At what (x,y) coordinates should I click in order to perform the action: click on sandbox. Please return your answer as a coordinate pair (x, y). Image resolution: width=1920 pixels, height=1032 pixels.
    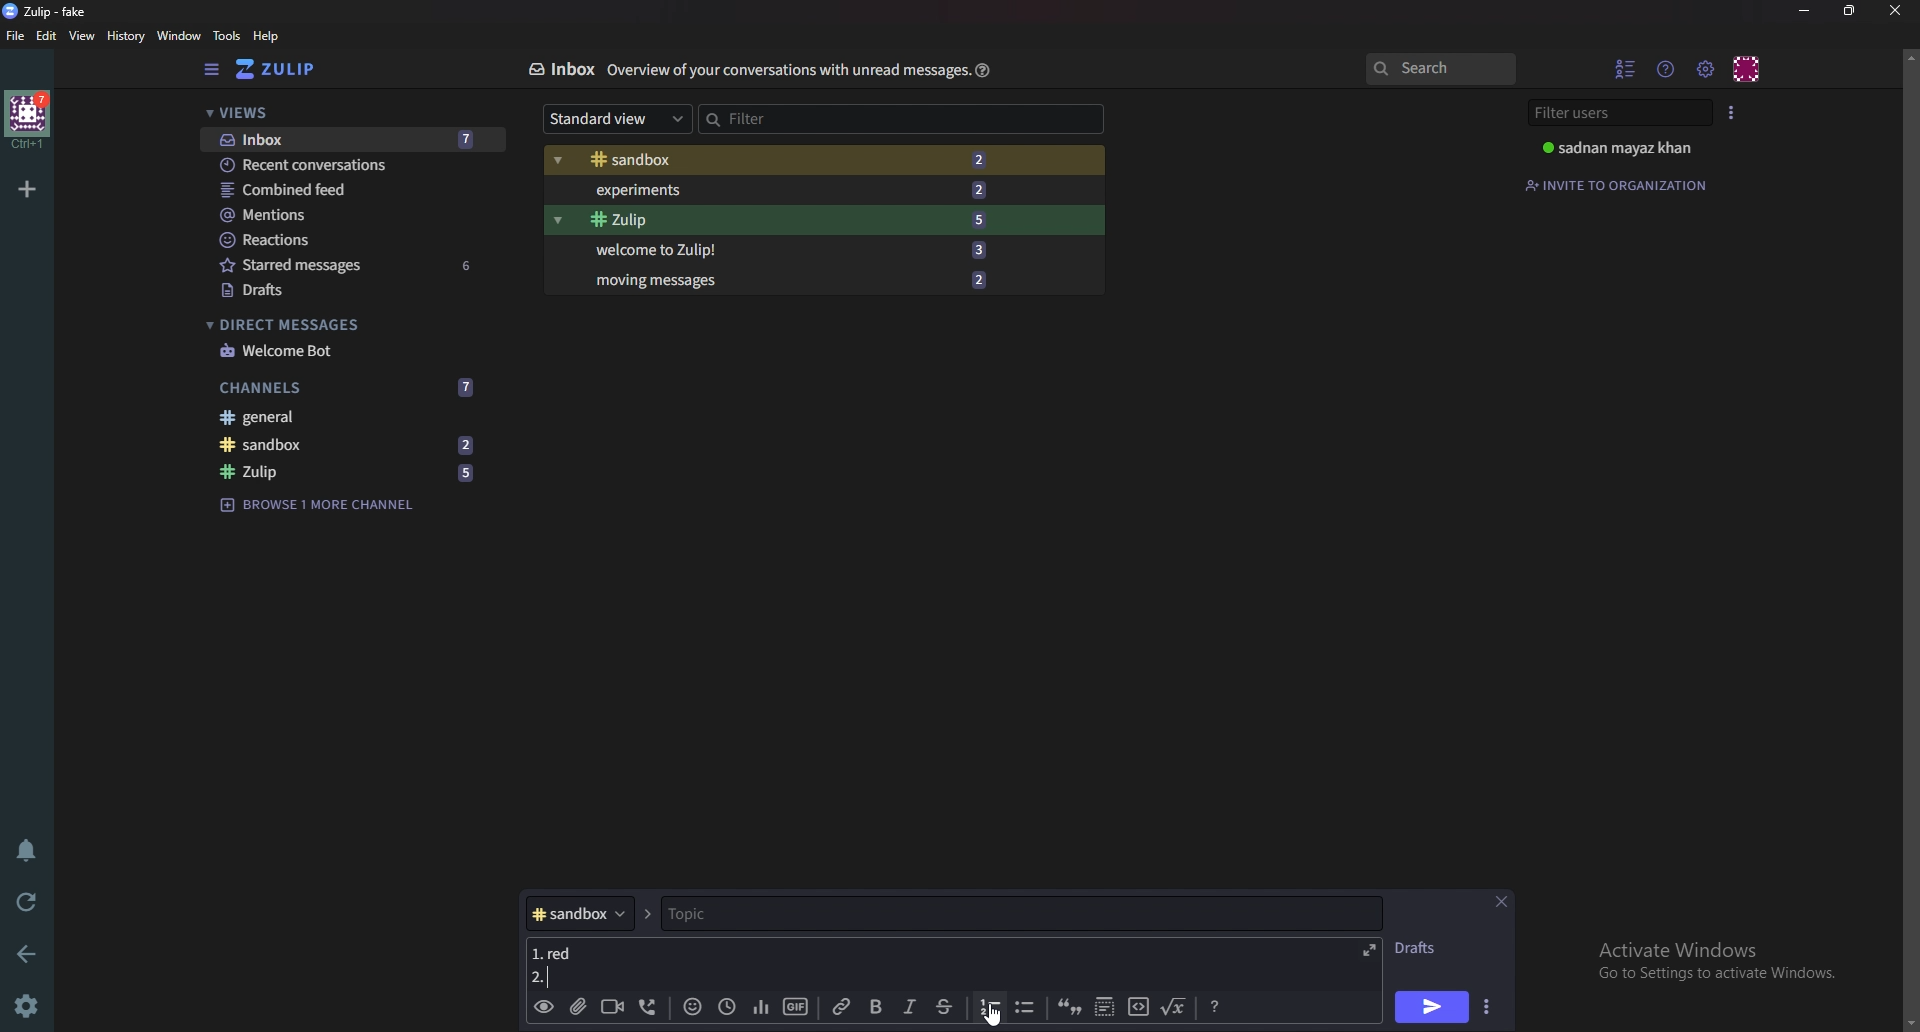
    Looking at the image, I should click on (353, 445).